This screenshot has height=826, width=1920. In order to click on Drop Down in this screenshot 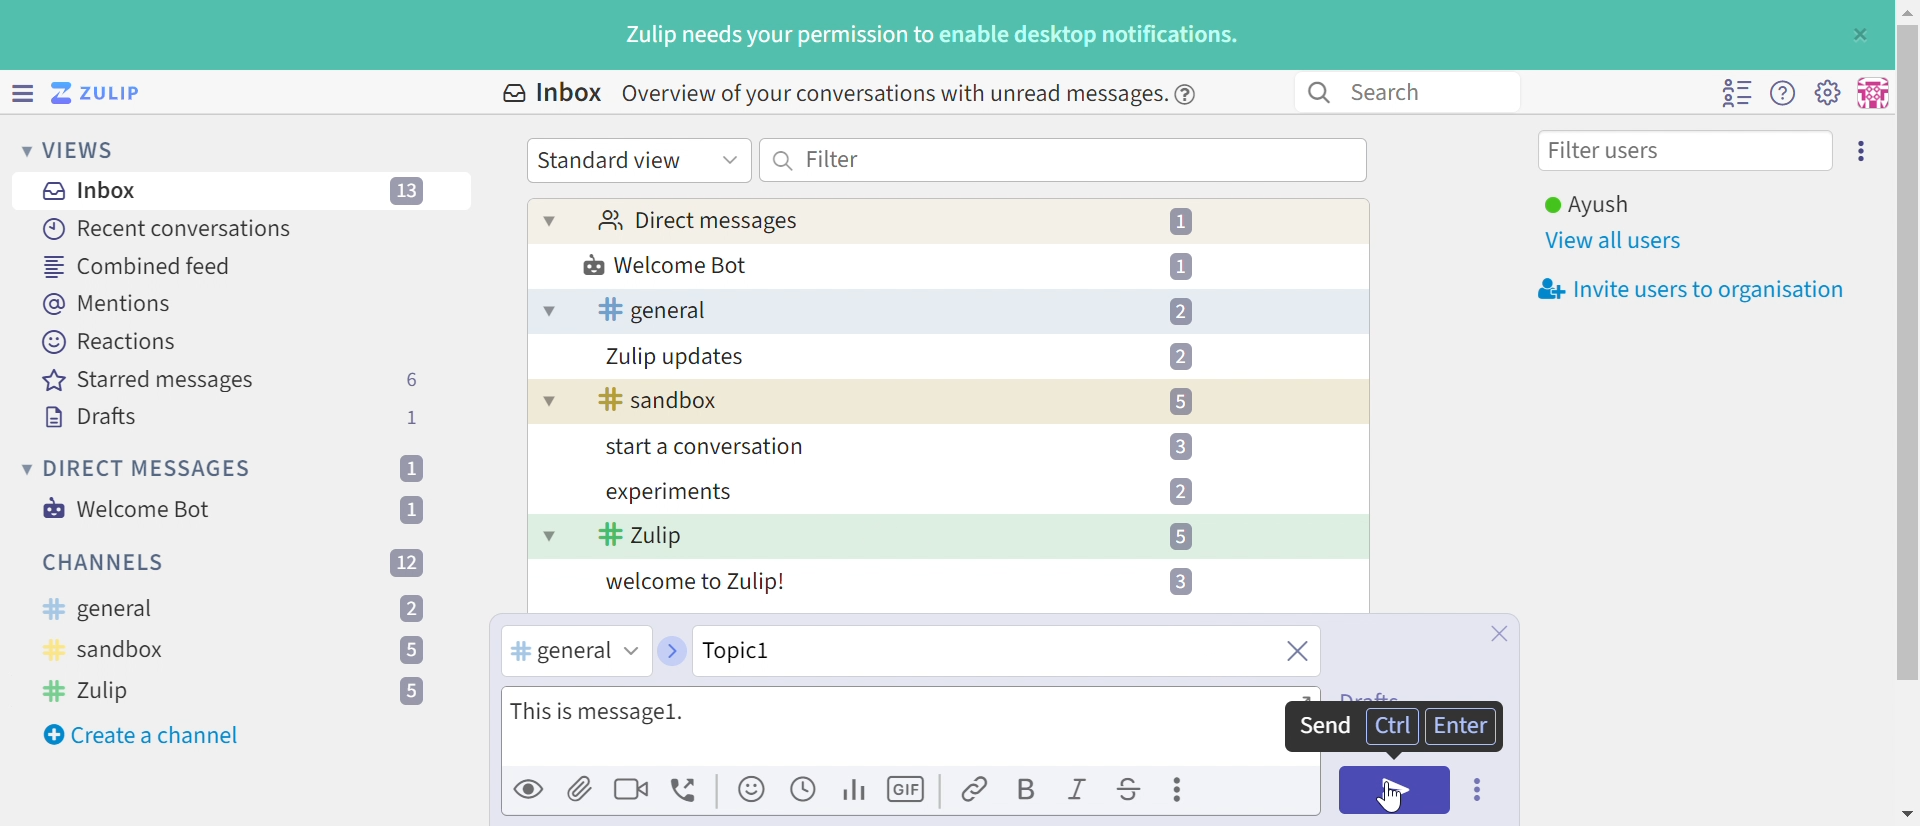, I will do `click(549, 535)`.